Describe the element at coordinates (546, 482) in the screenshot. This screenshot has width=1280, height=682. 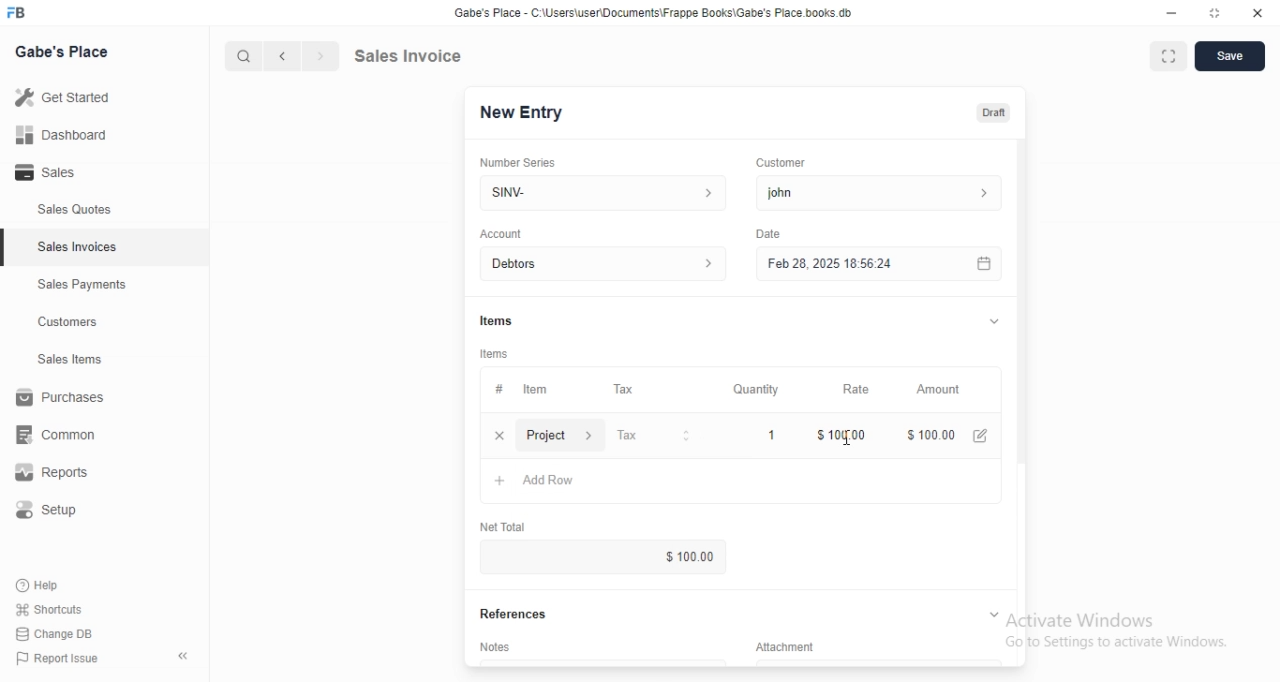
I see `+ Add Row` at that location.